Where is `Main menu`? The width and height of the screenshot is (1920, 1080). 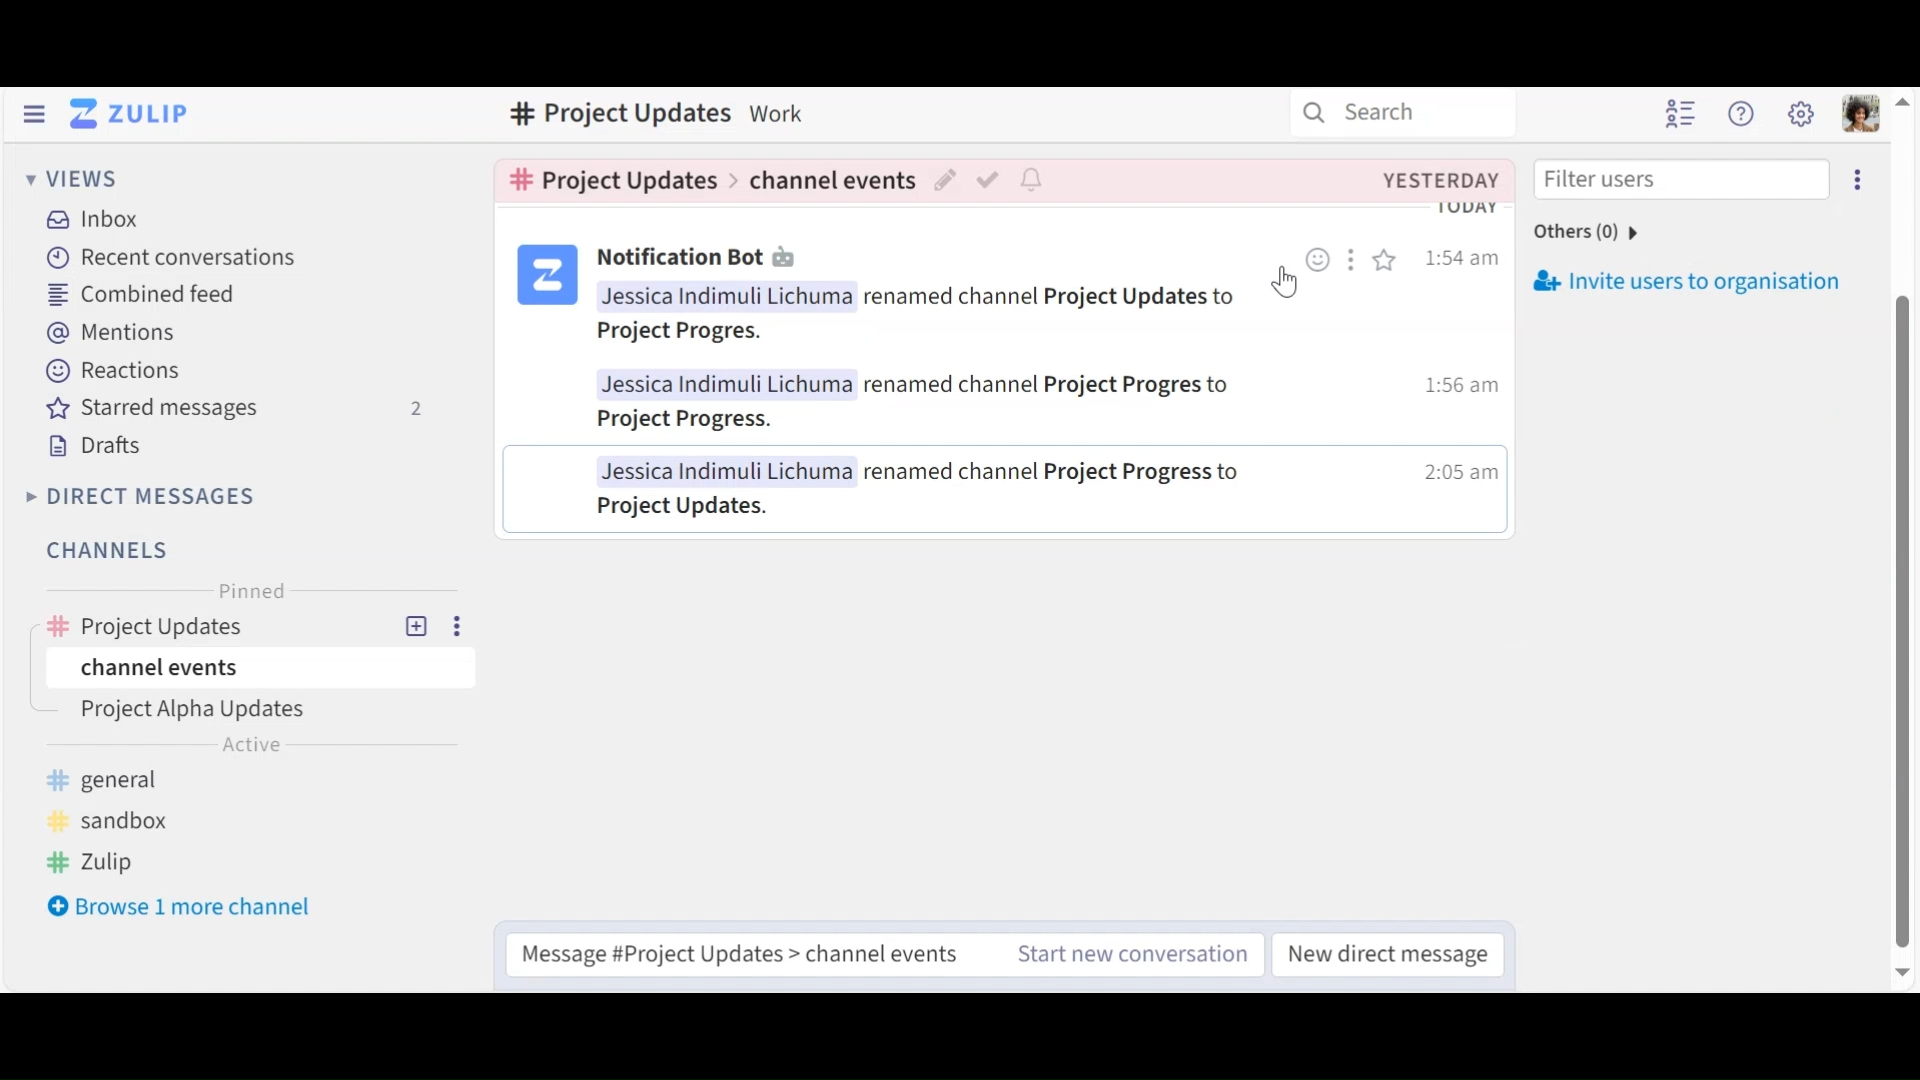
Main menu is located at coordinates (1803, 116).